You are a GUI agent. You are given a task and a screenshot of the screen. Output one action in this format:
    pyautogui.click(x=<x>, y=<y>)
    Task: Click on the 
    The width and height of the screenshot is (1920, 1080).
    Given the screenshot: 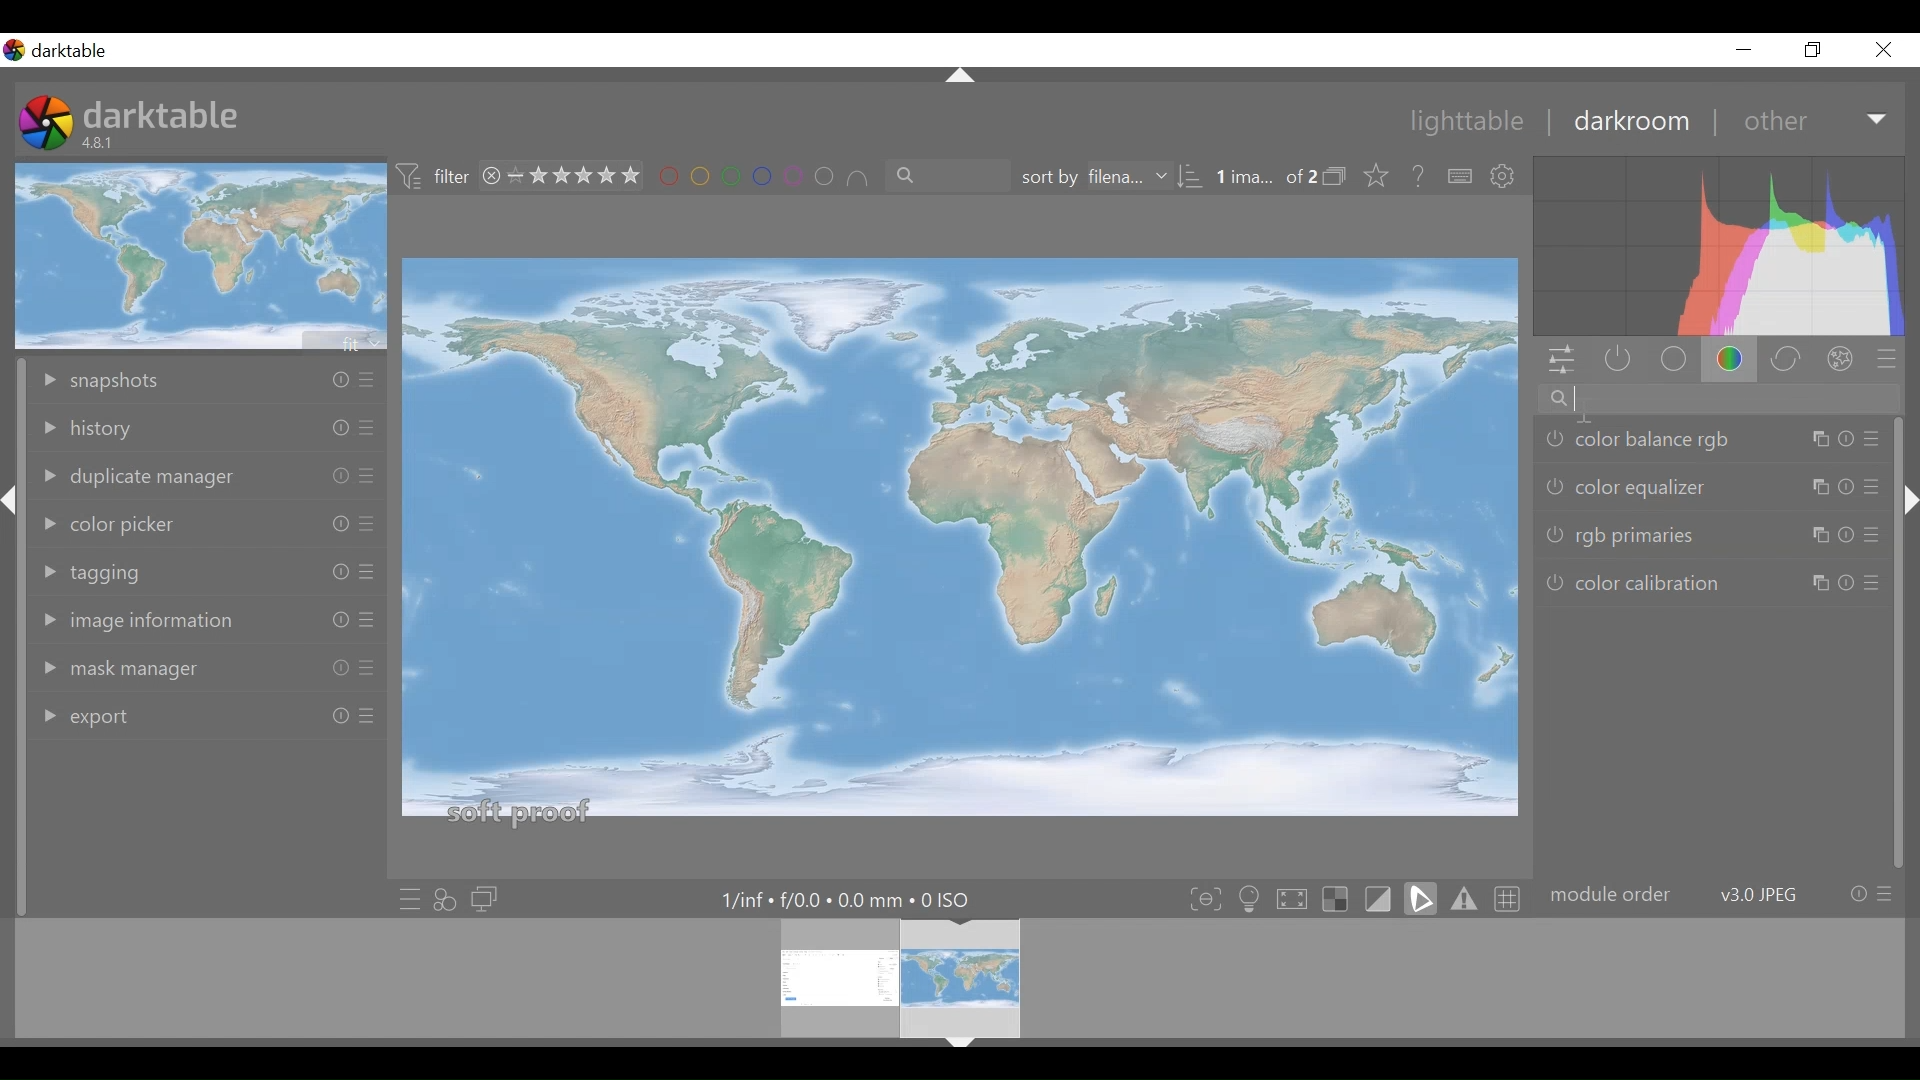 What is the action you would take?
    pyautogui.click(x=366, y=573)
    